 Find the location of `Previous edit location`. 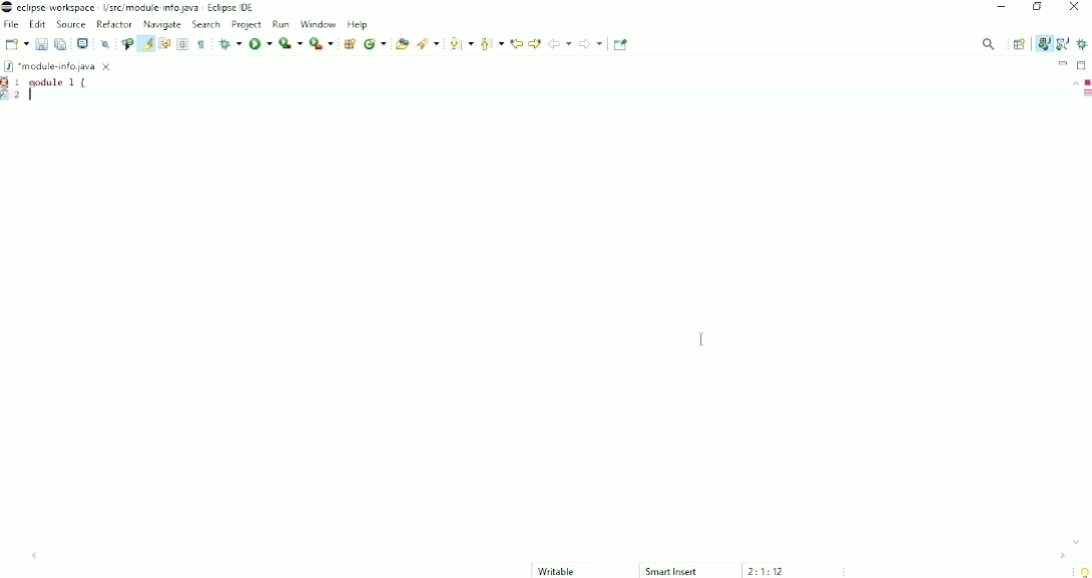

Previous edit location is located at coordinates (516, 43).